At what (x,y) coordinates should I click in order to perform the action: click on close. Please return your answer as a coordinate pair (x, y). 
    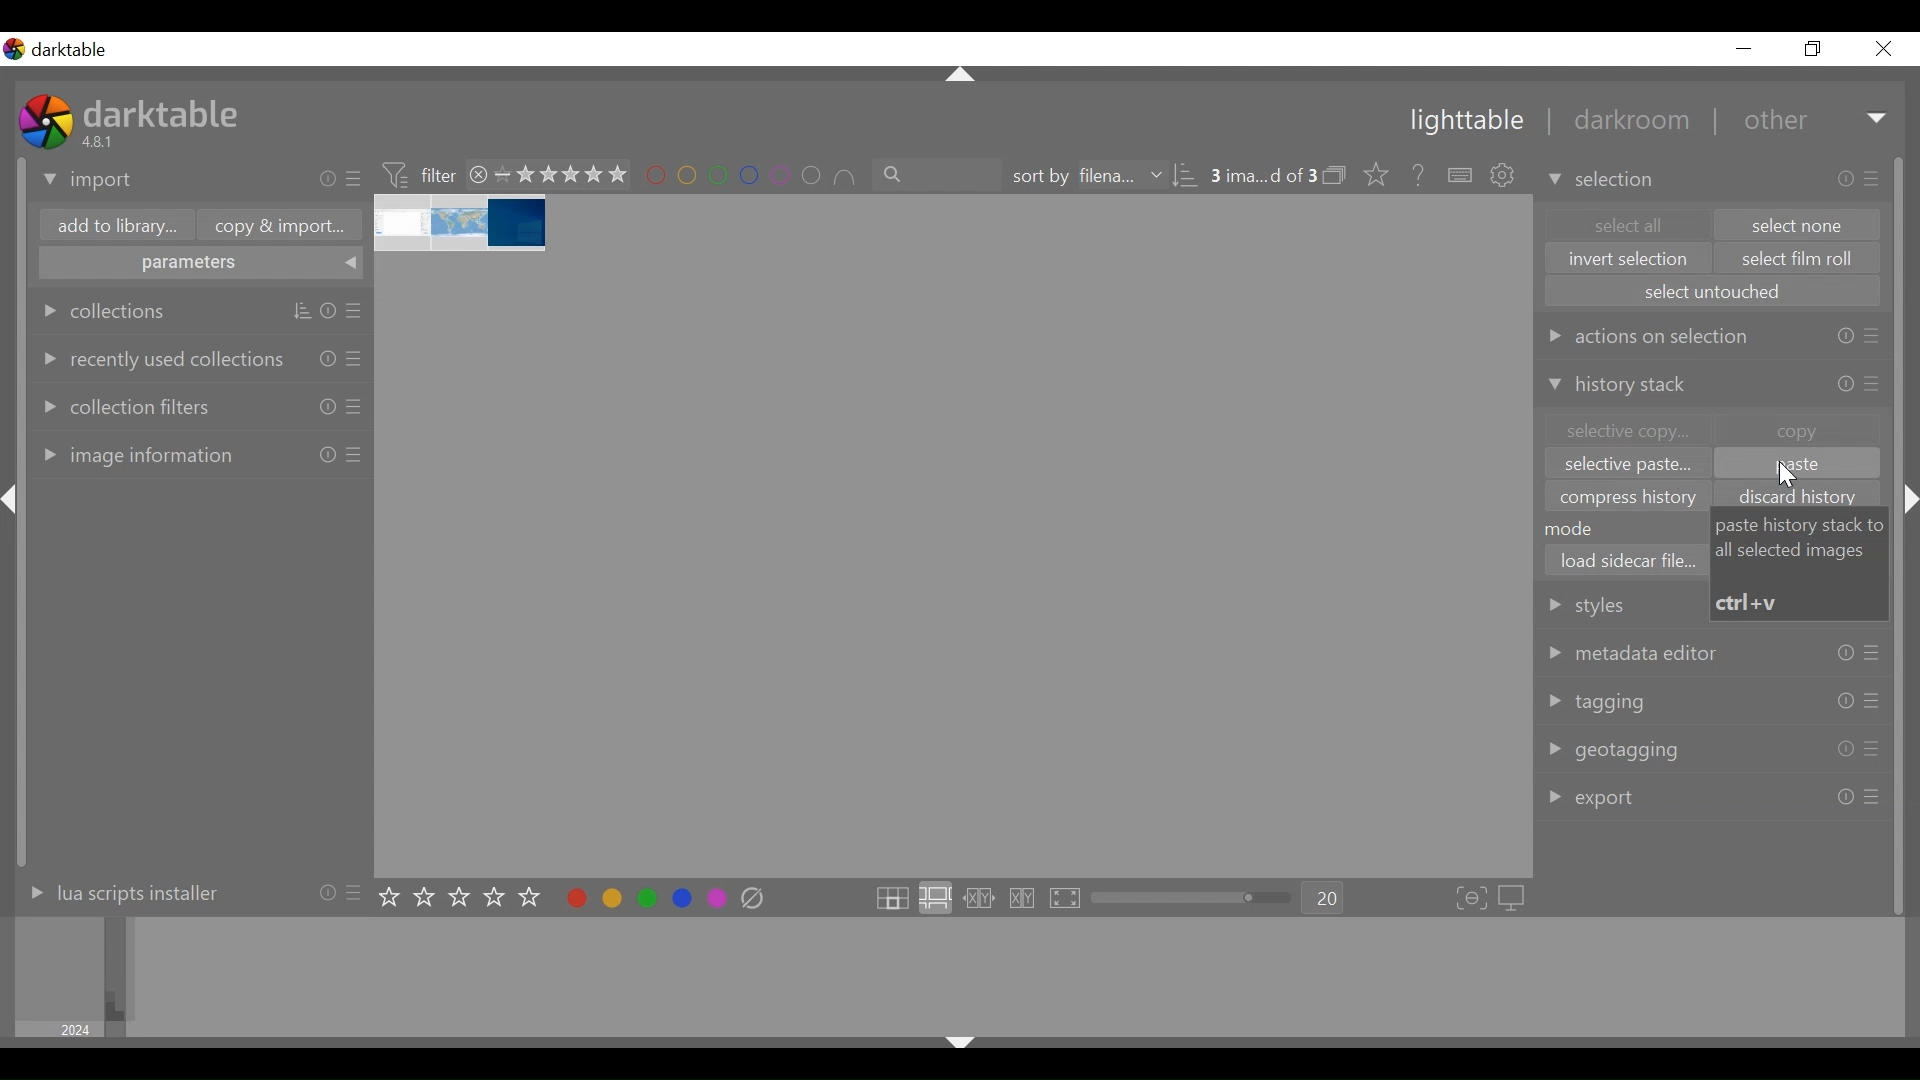
    Looking at the image, I should click on (1882, 49).